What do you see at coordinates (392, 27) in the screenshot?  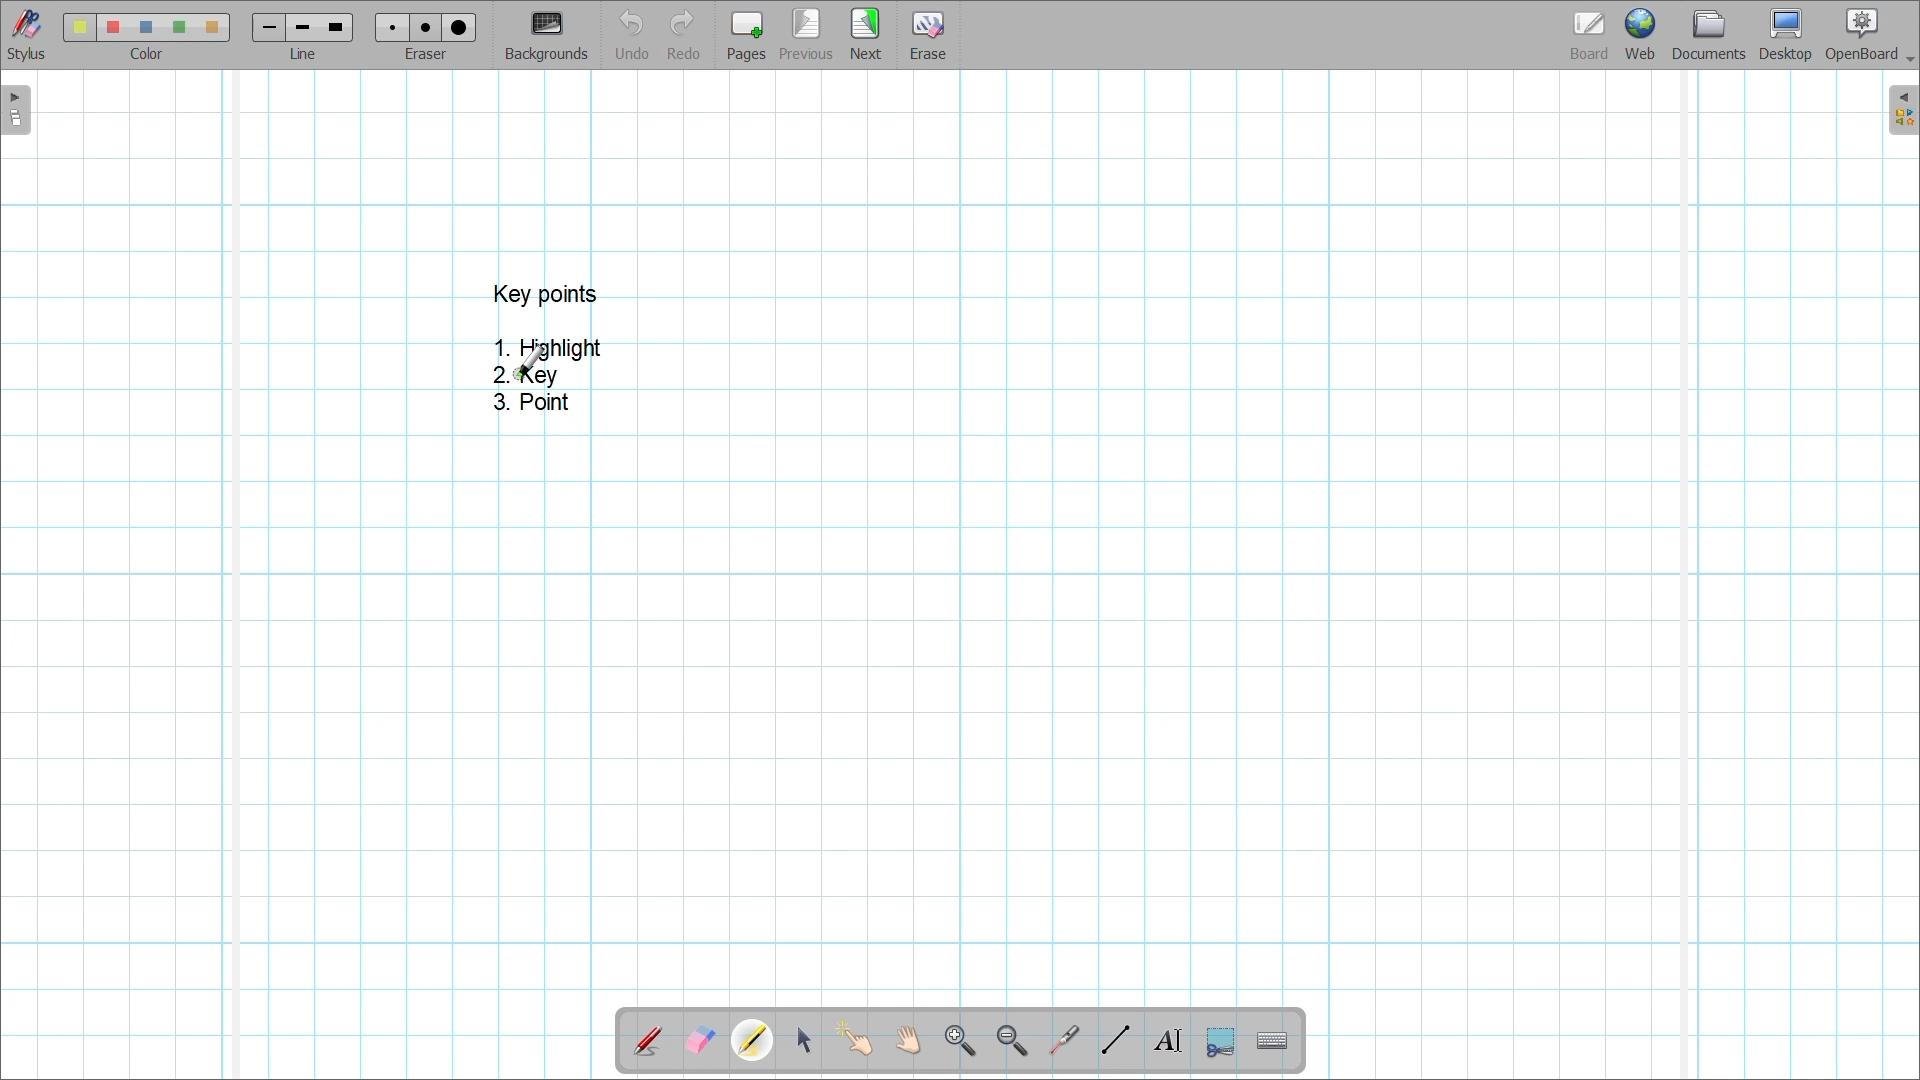 I see `Eraser 1` at bounding box center [392, 27].